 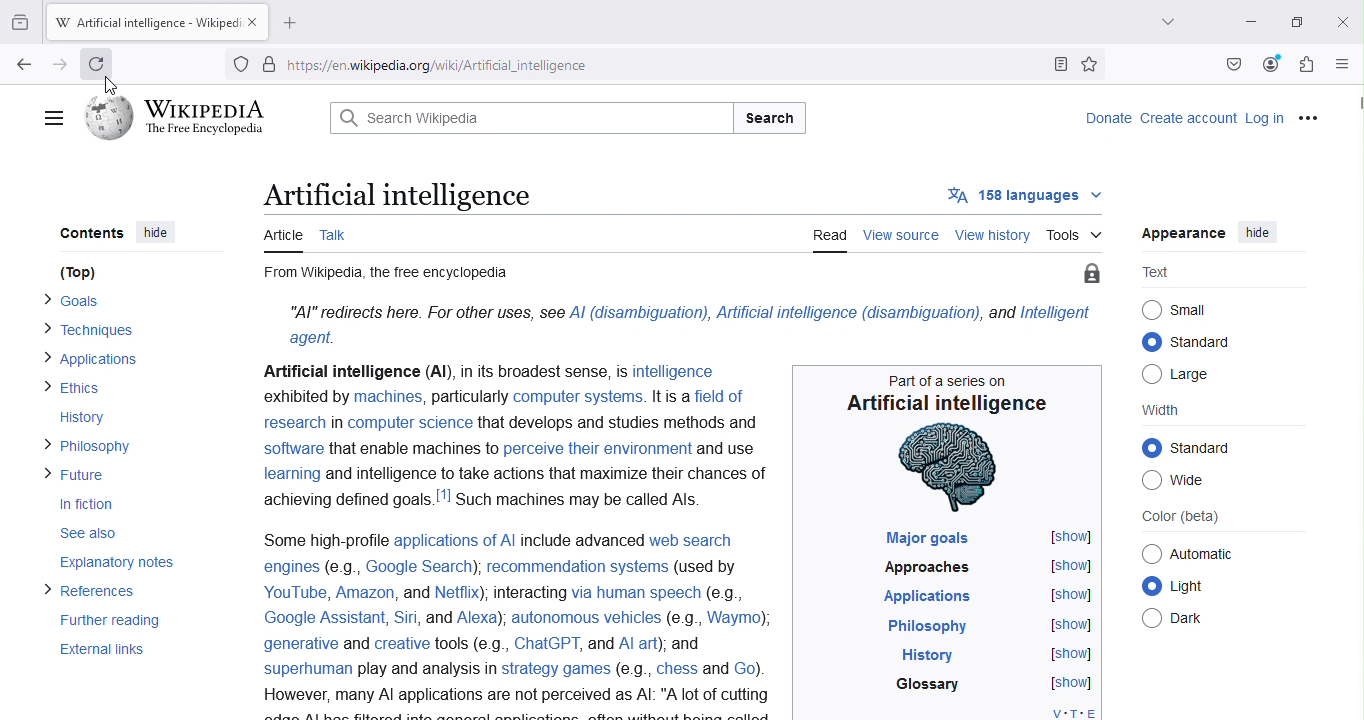 I want to click on Close, so click(x=1342, y=19).